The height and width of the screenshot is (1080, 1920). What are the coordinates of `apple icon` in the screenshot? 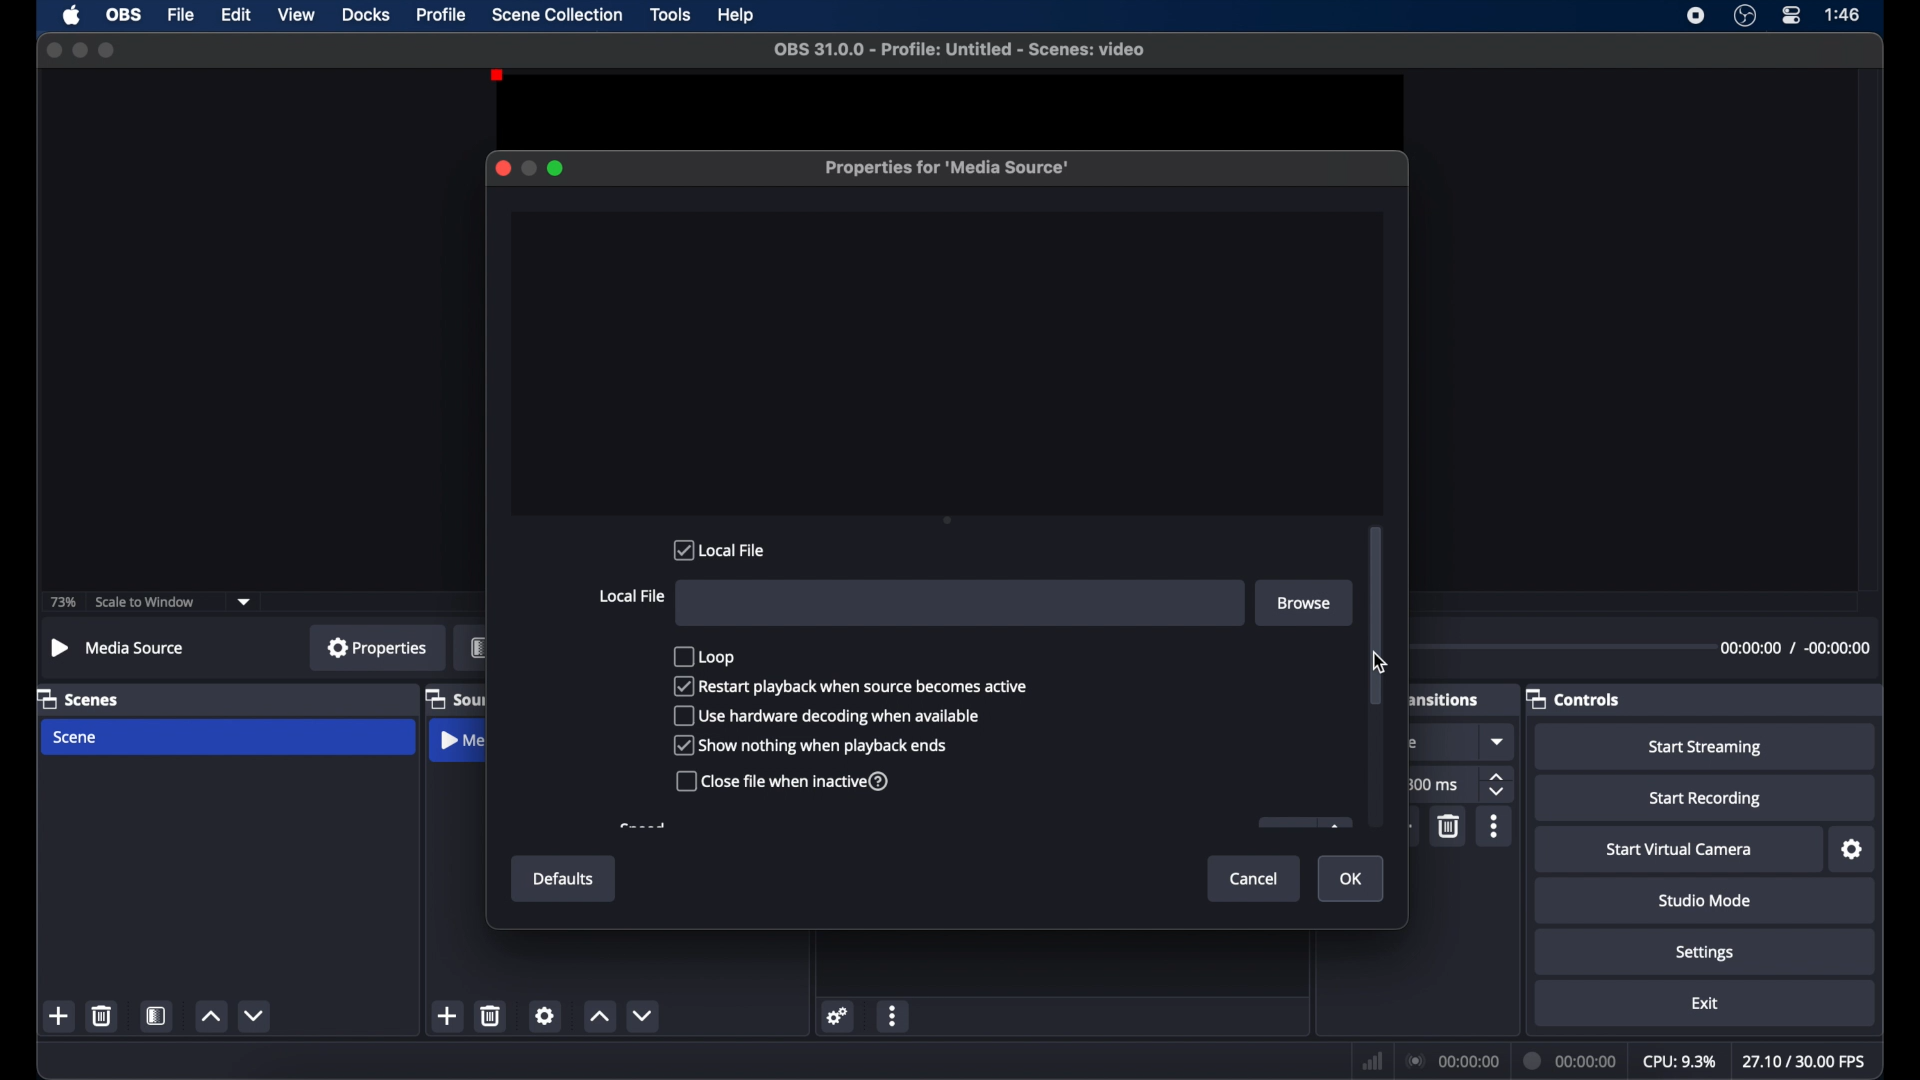 It's located at (74, 15).